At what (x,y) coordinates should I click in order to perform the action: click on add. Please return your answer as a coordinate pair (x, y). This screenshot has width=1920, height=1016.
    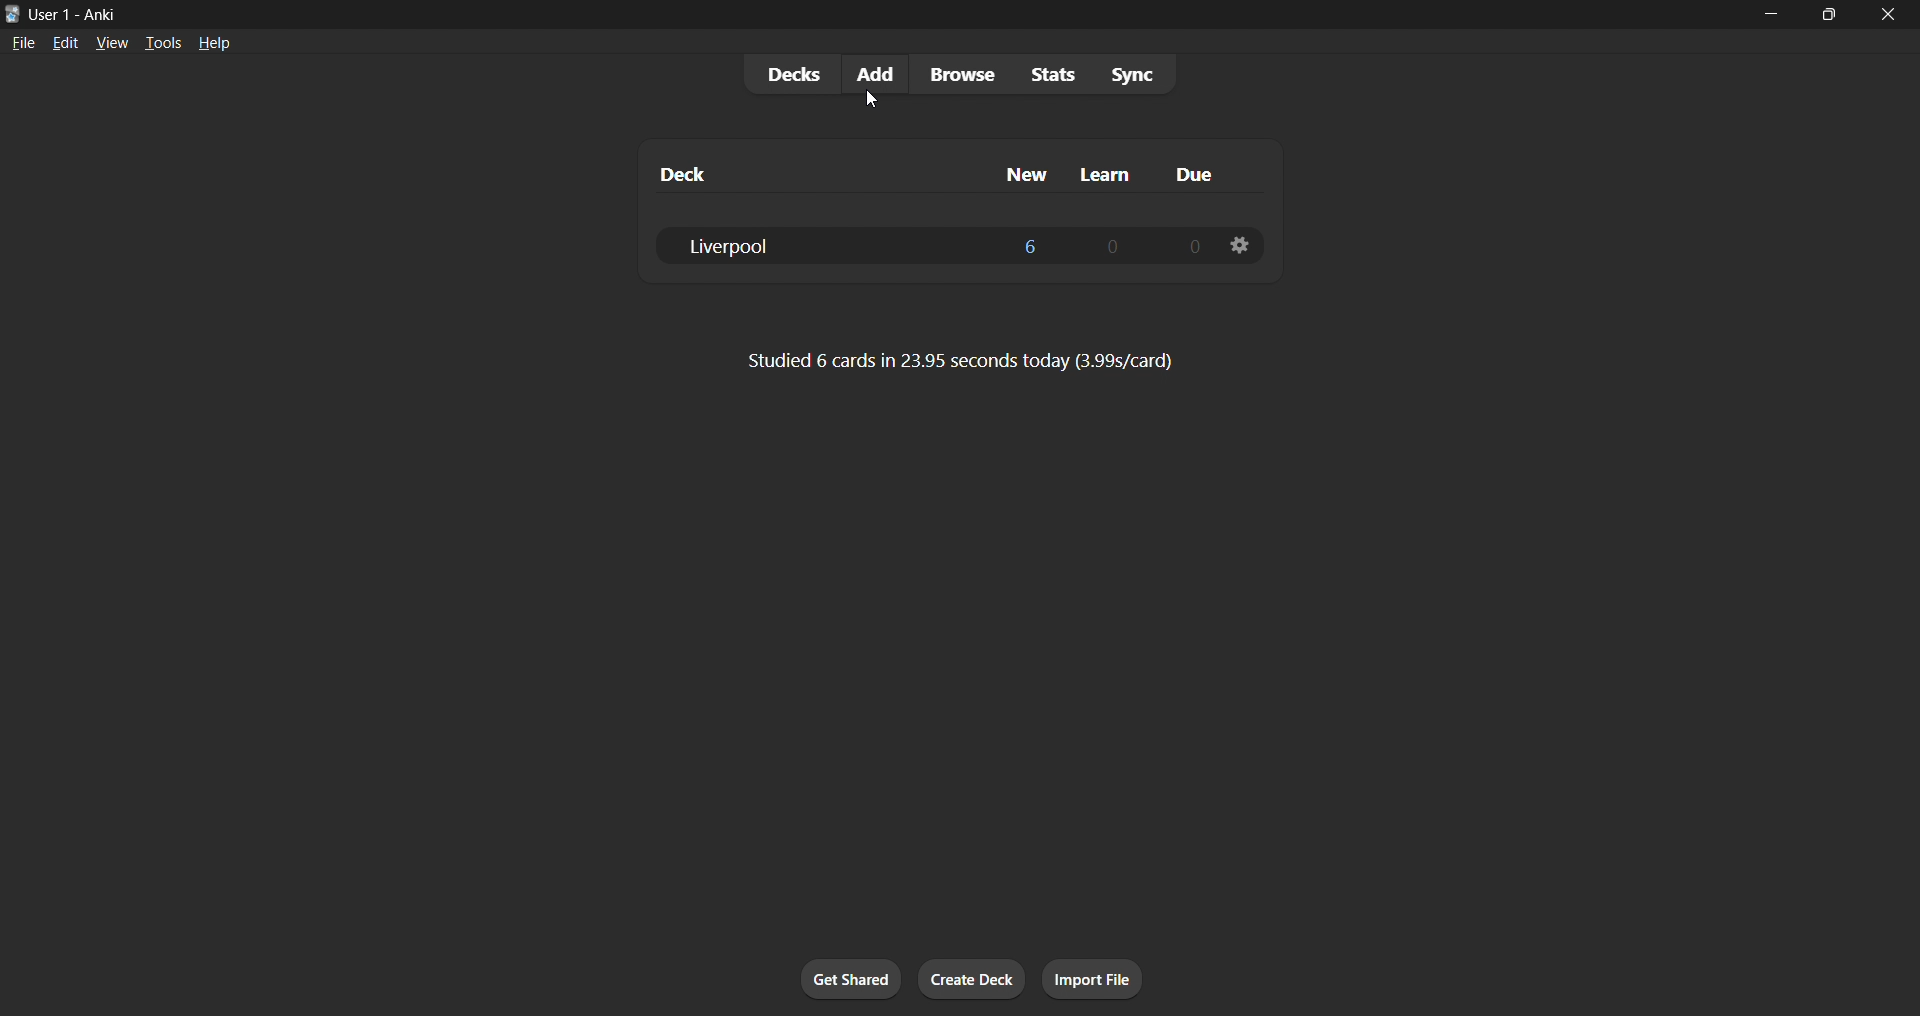
    Looking at the image, I should click on (877, 75).